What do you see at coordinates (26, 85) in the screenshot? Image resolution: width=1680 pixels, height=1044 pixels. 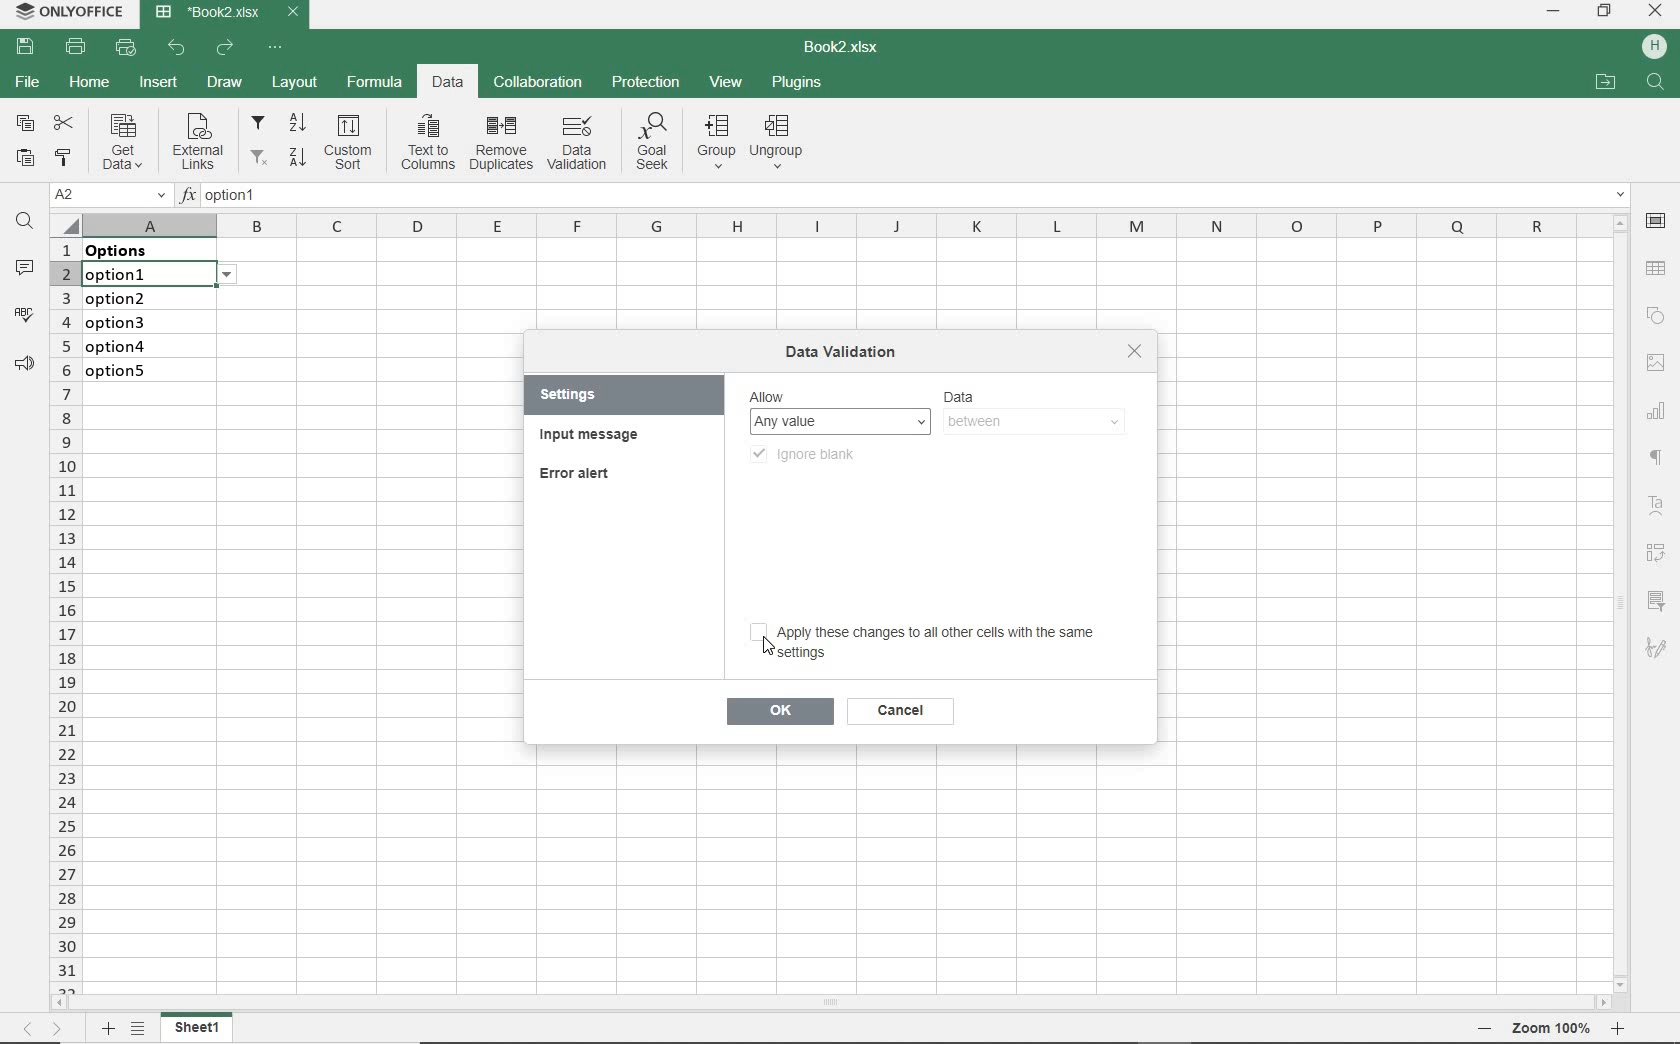 I see `FILE` at bounding box center [26, 85].